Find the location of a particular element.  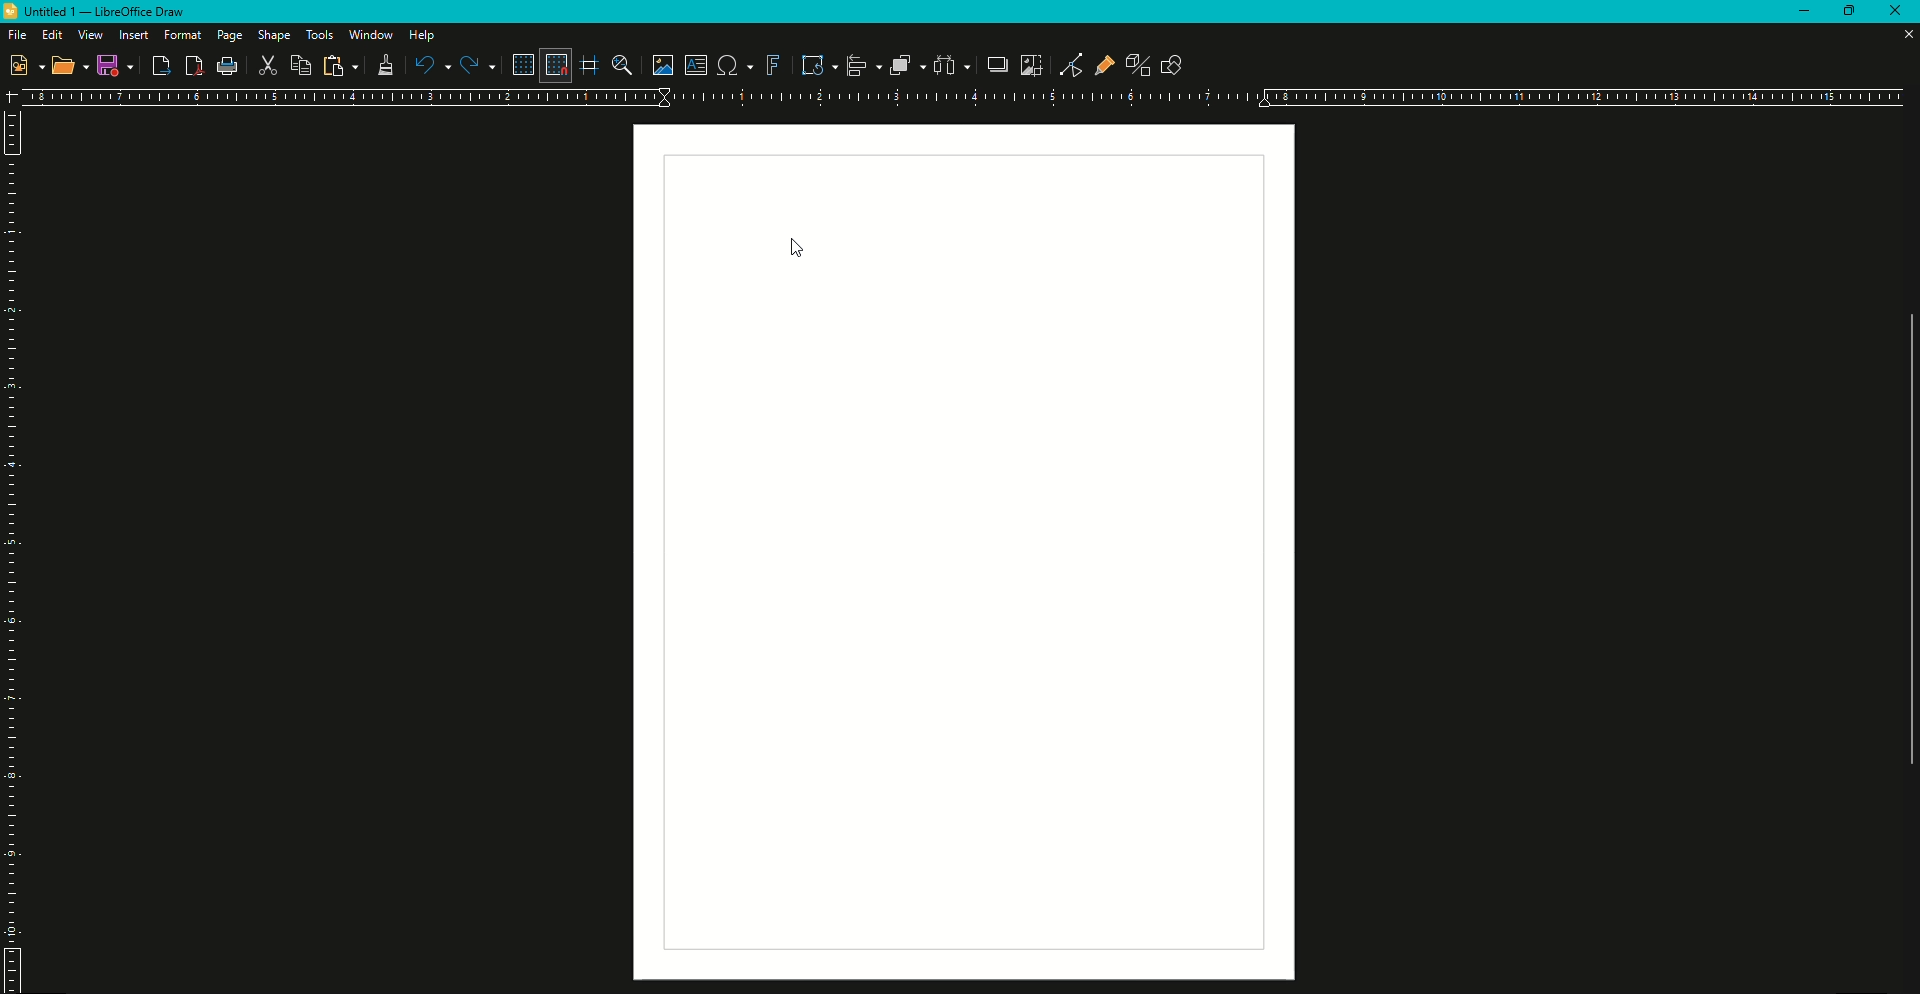

Export is located at coordinates (160, 68).